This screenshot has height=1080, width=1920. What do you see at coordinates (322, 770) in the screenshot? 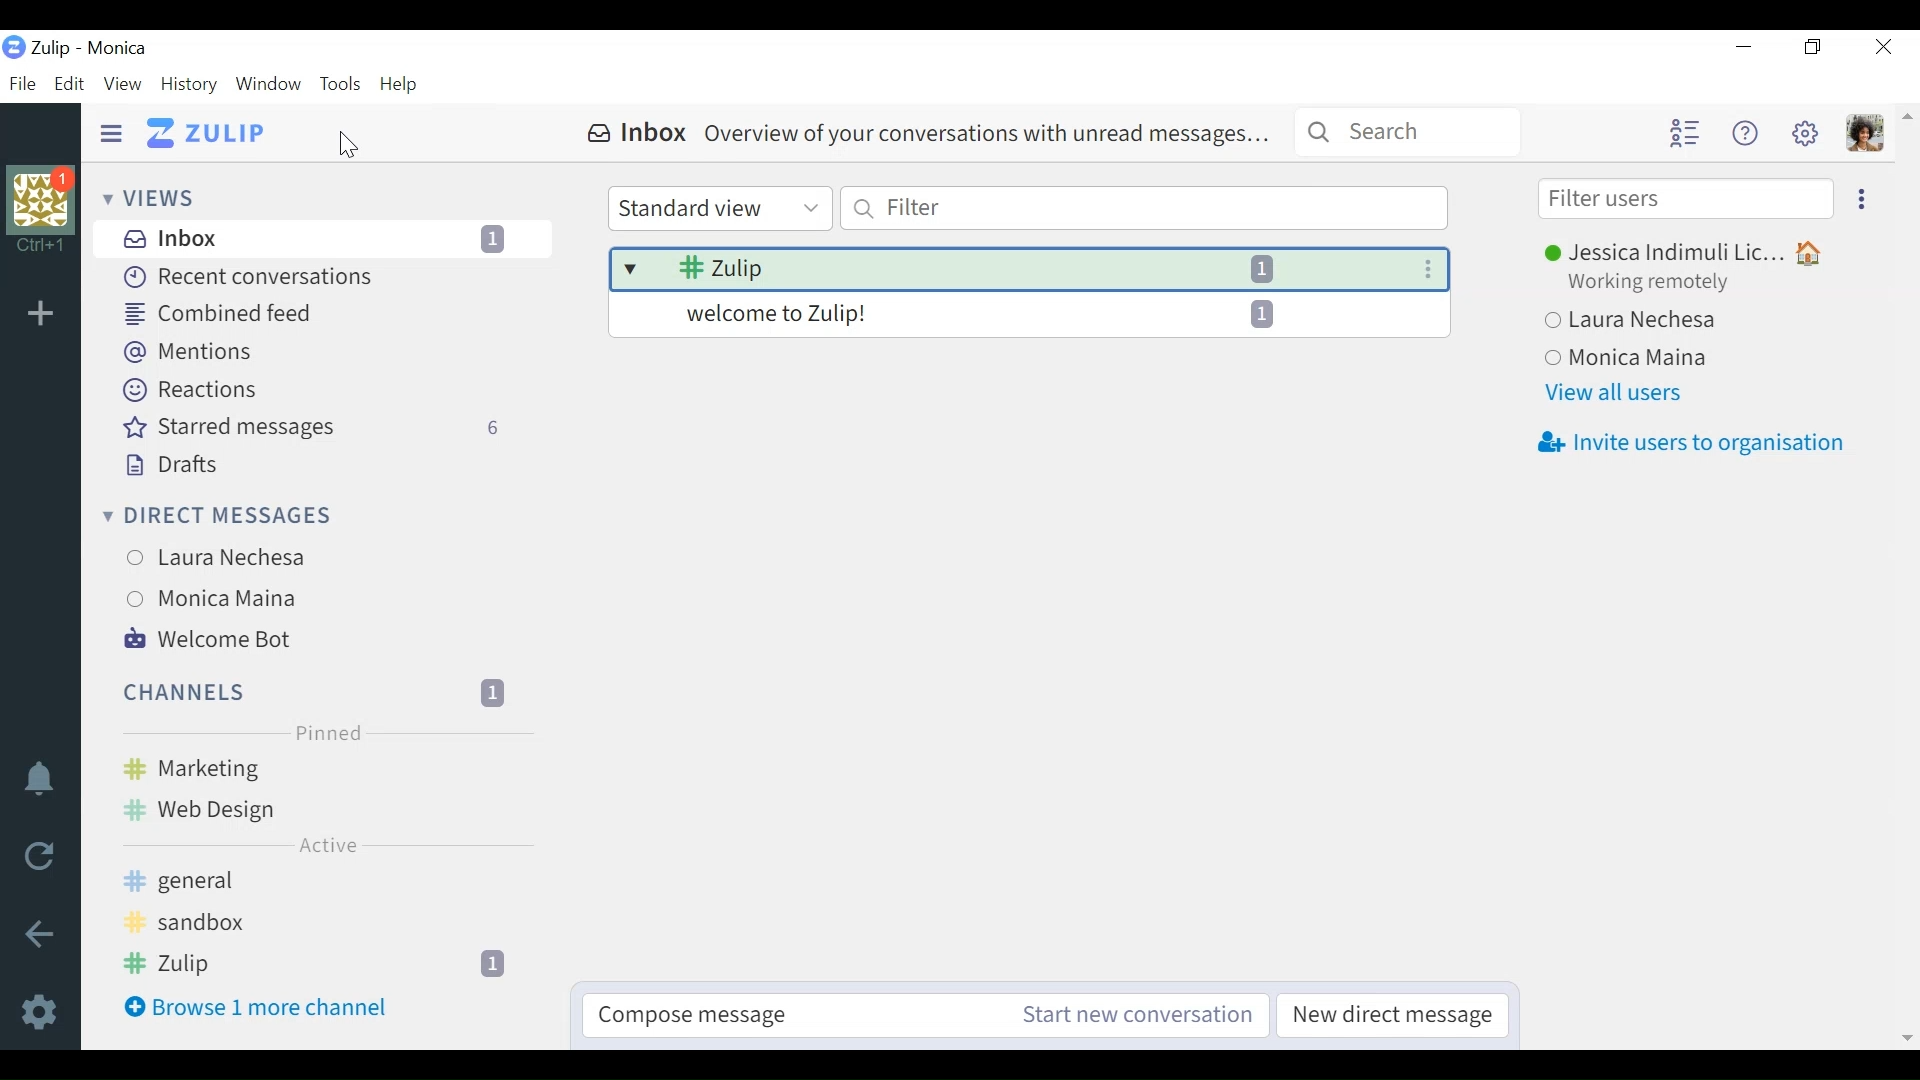
I see `Channel` at bounding box center [322, 770].